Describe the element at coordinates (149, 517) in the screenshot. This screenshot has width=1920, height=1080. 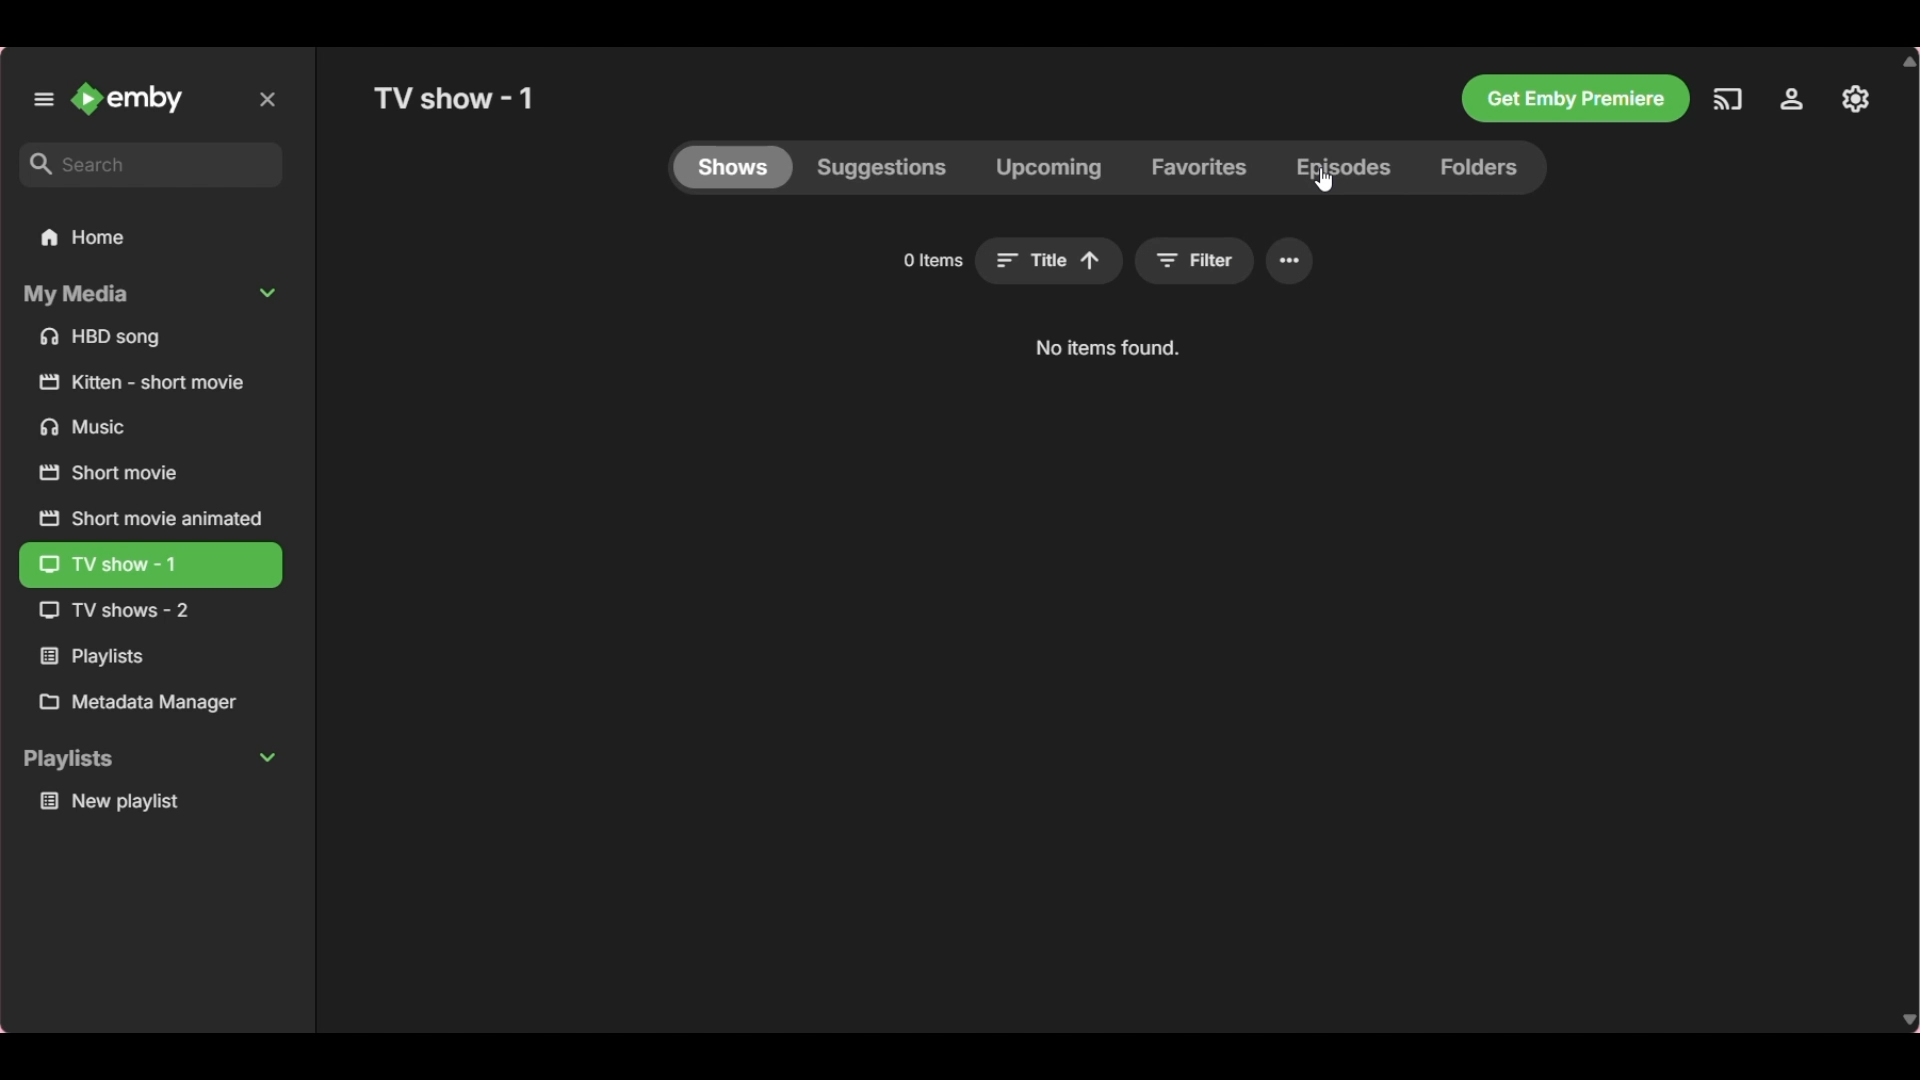
I see `Short film` at that location.